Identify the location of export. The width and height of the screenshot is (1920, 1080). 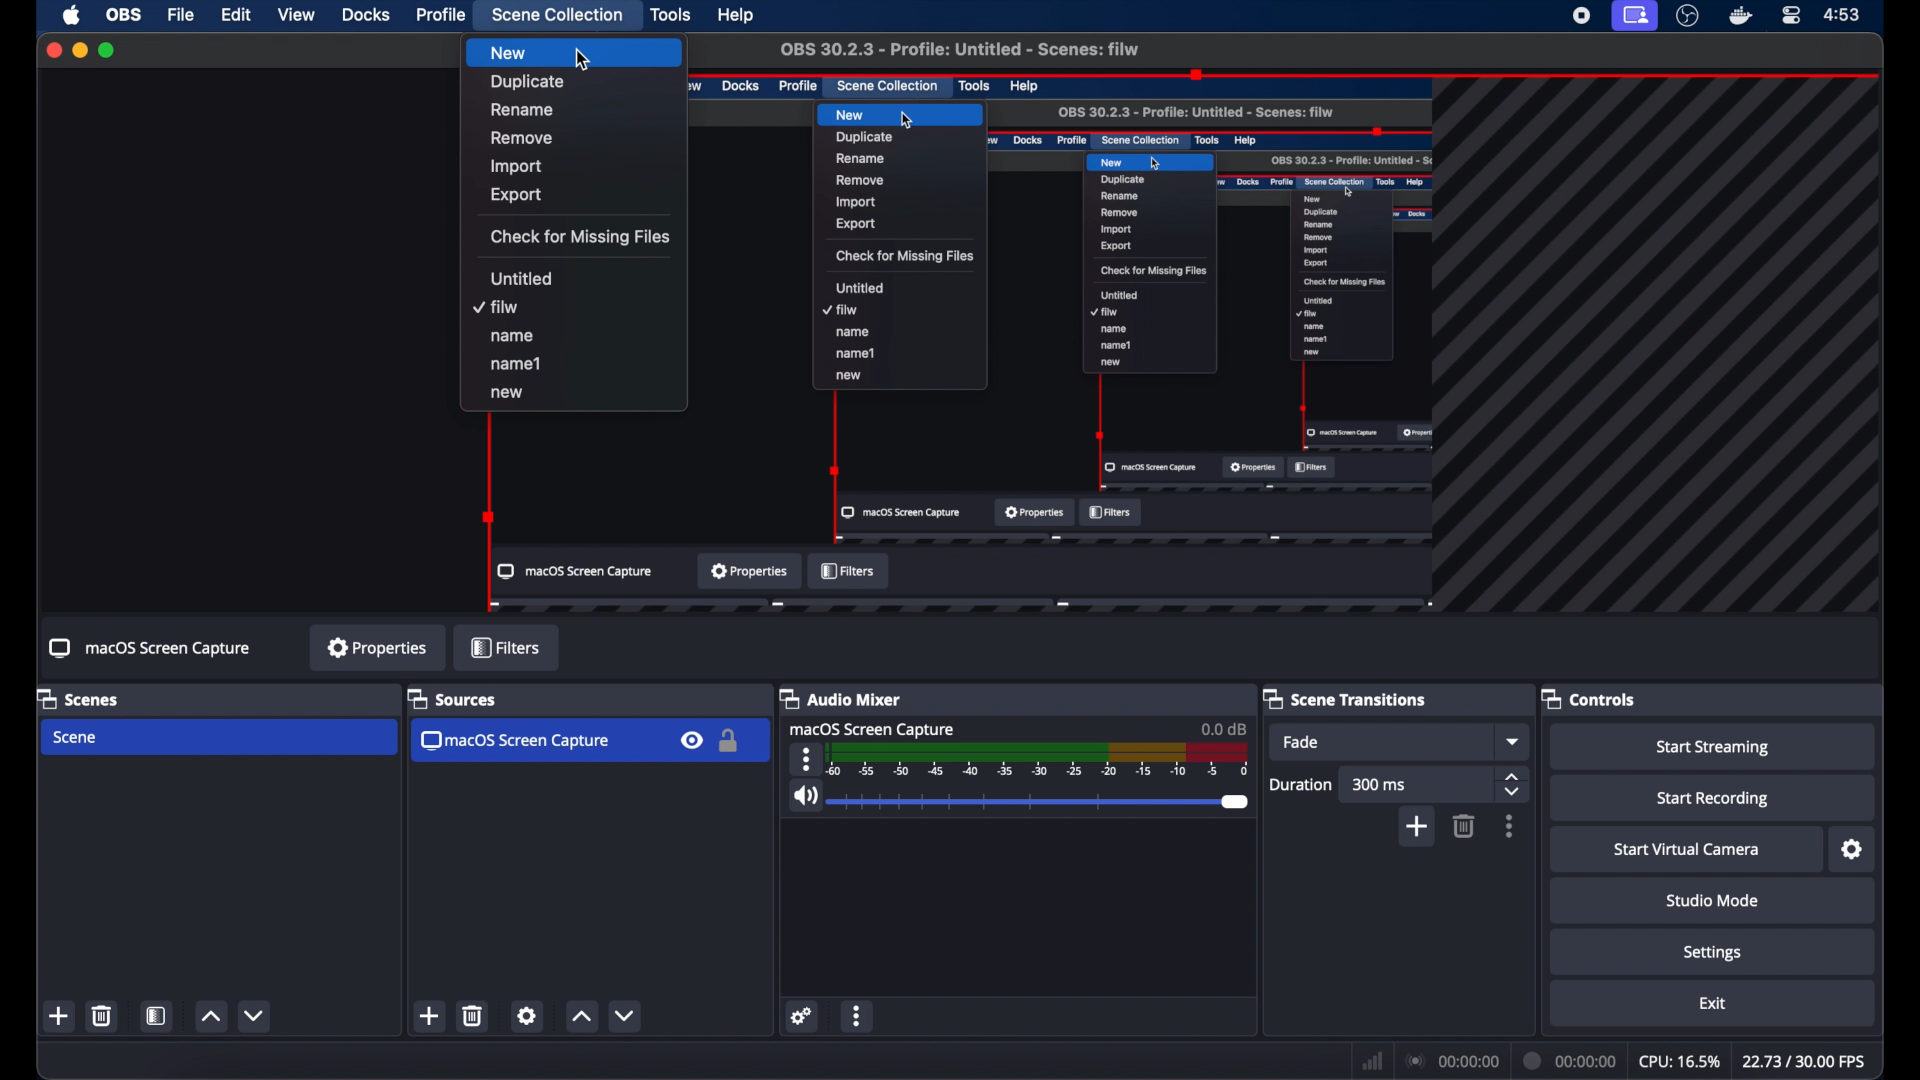
(516, 195).